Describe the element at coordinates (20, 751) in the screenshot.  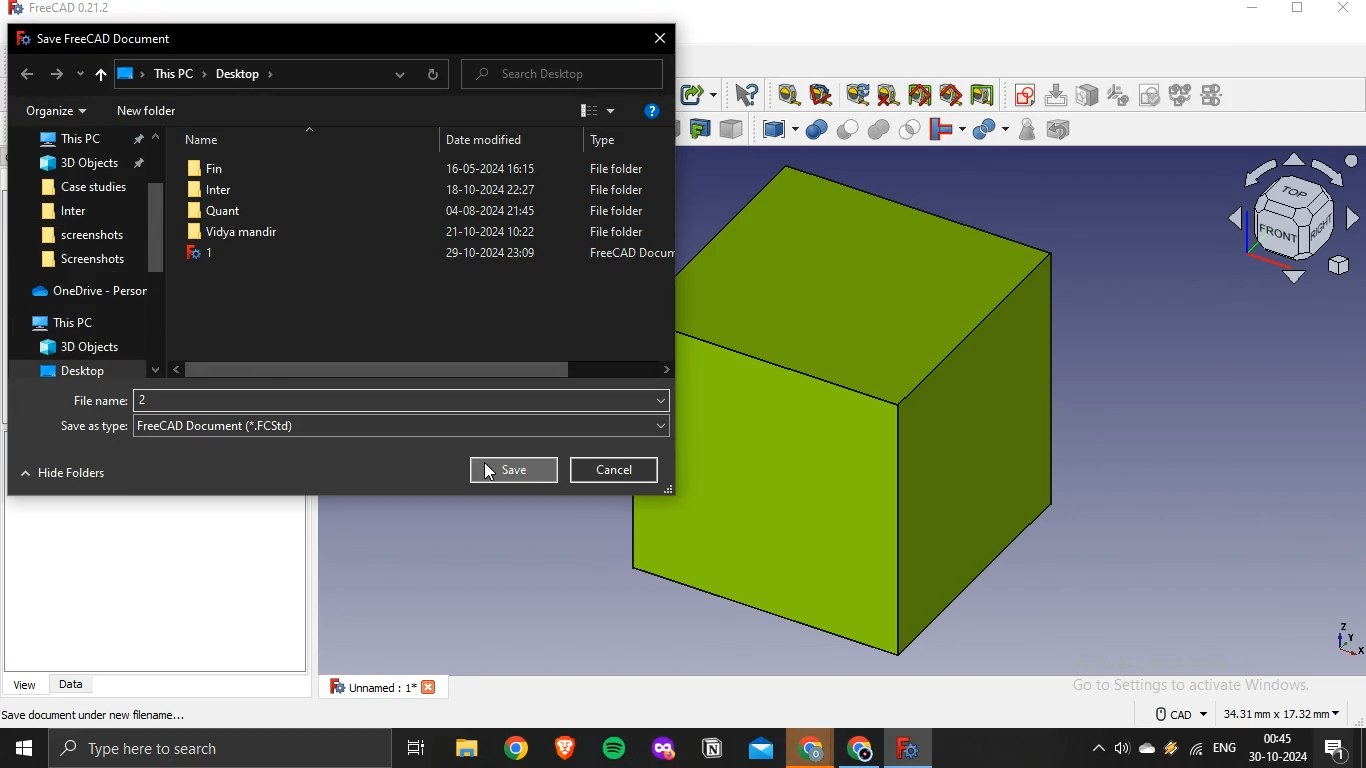
I see `start` at that location.